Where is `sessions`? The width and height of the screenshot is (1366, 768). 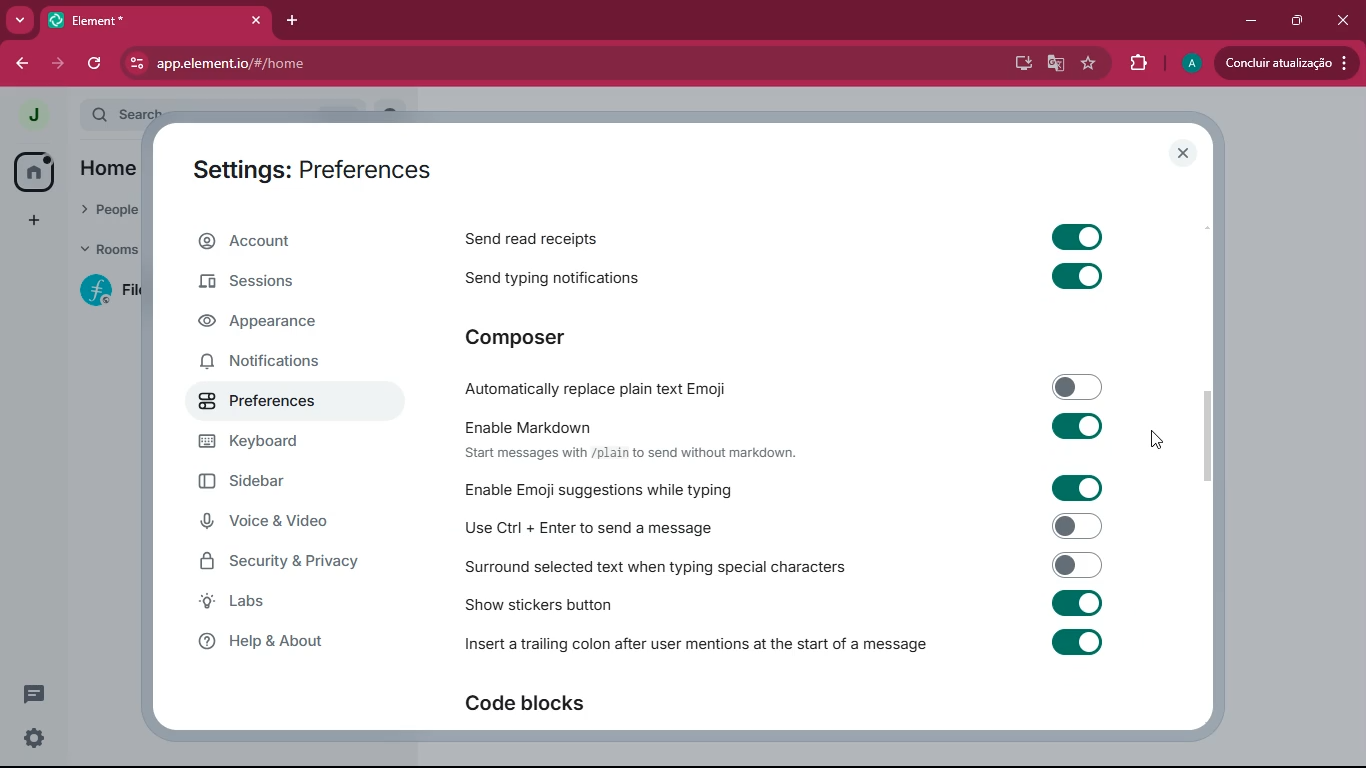 sessions is located at coordinates (283, 284).